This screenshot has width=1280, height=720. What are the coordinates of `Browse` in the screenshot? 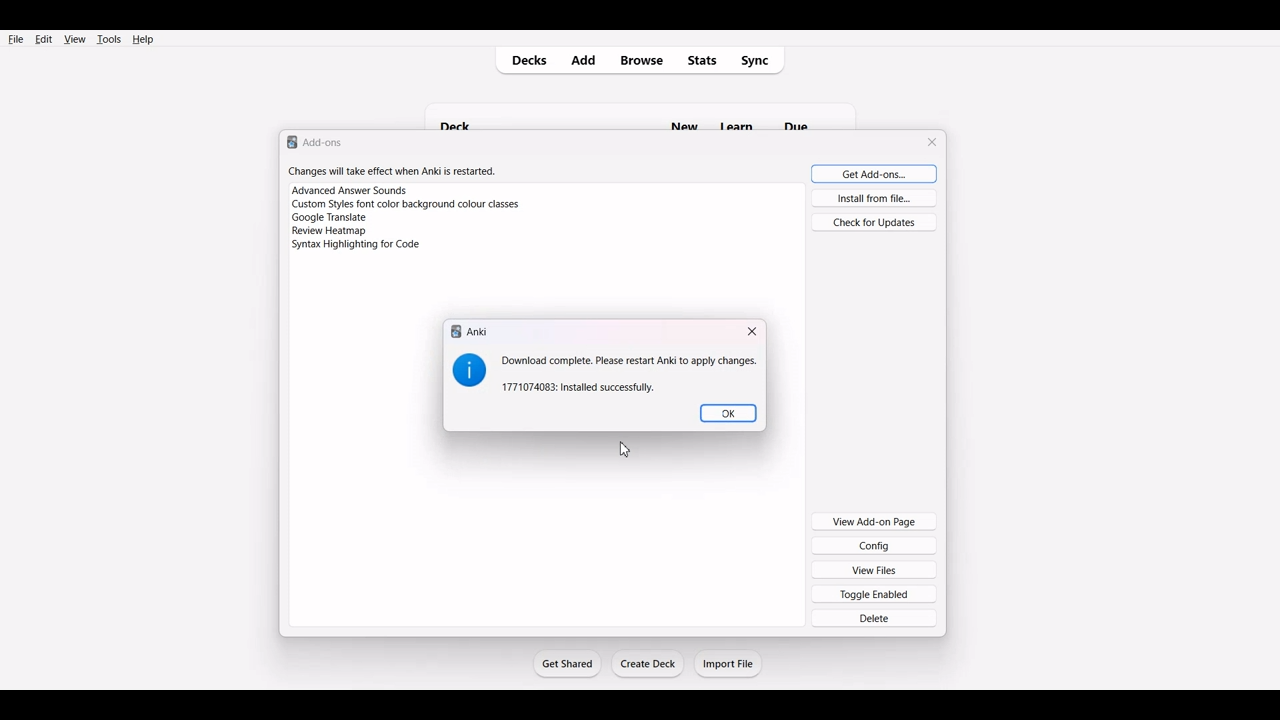 It's located at (641, 61).